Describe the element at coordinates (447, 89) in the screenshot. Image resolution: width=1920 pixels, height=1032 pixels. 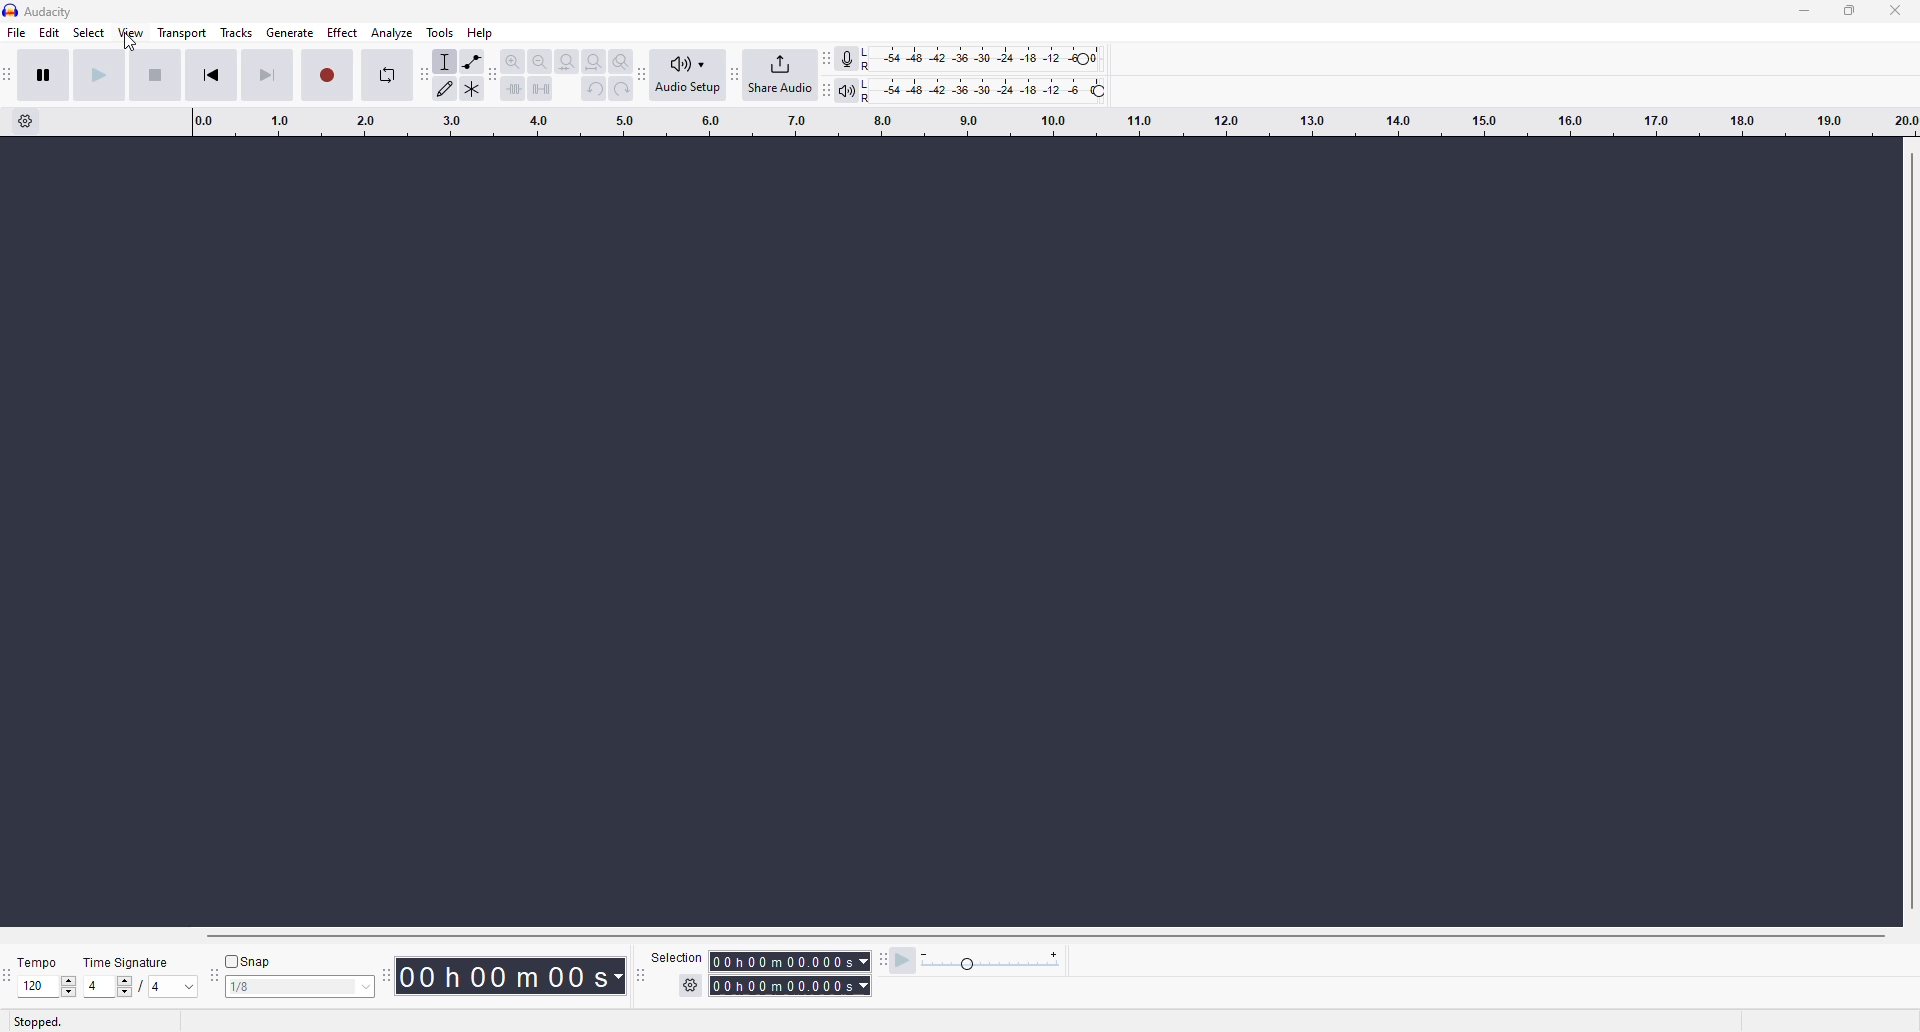
I see `draw tool` at that location.